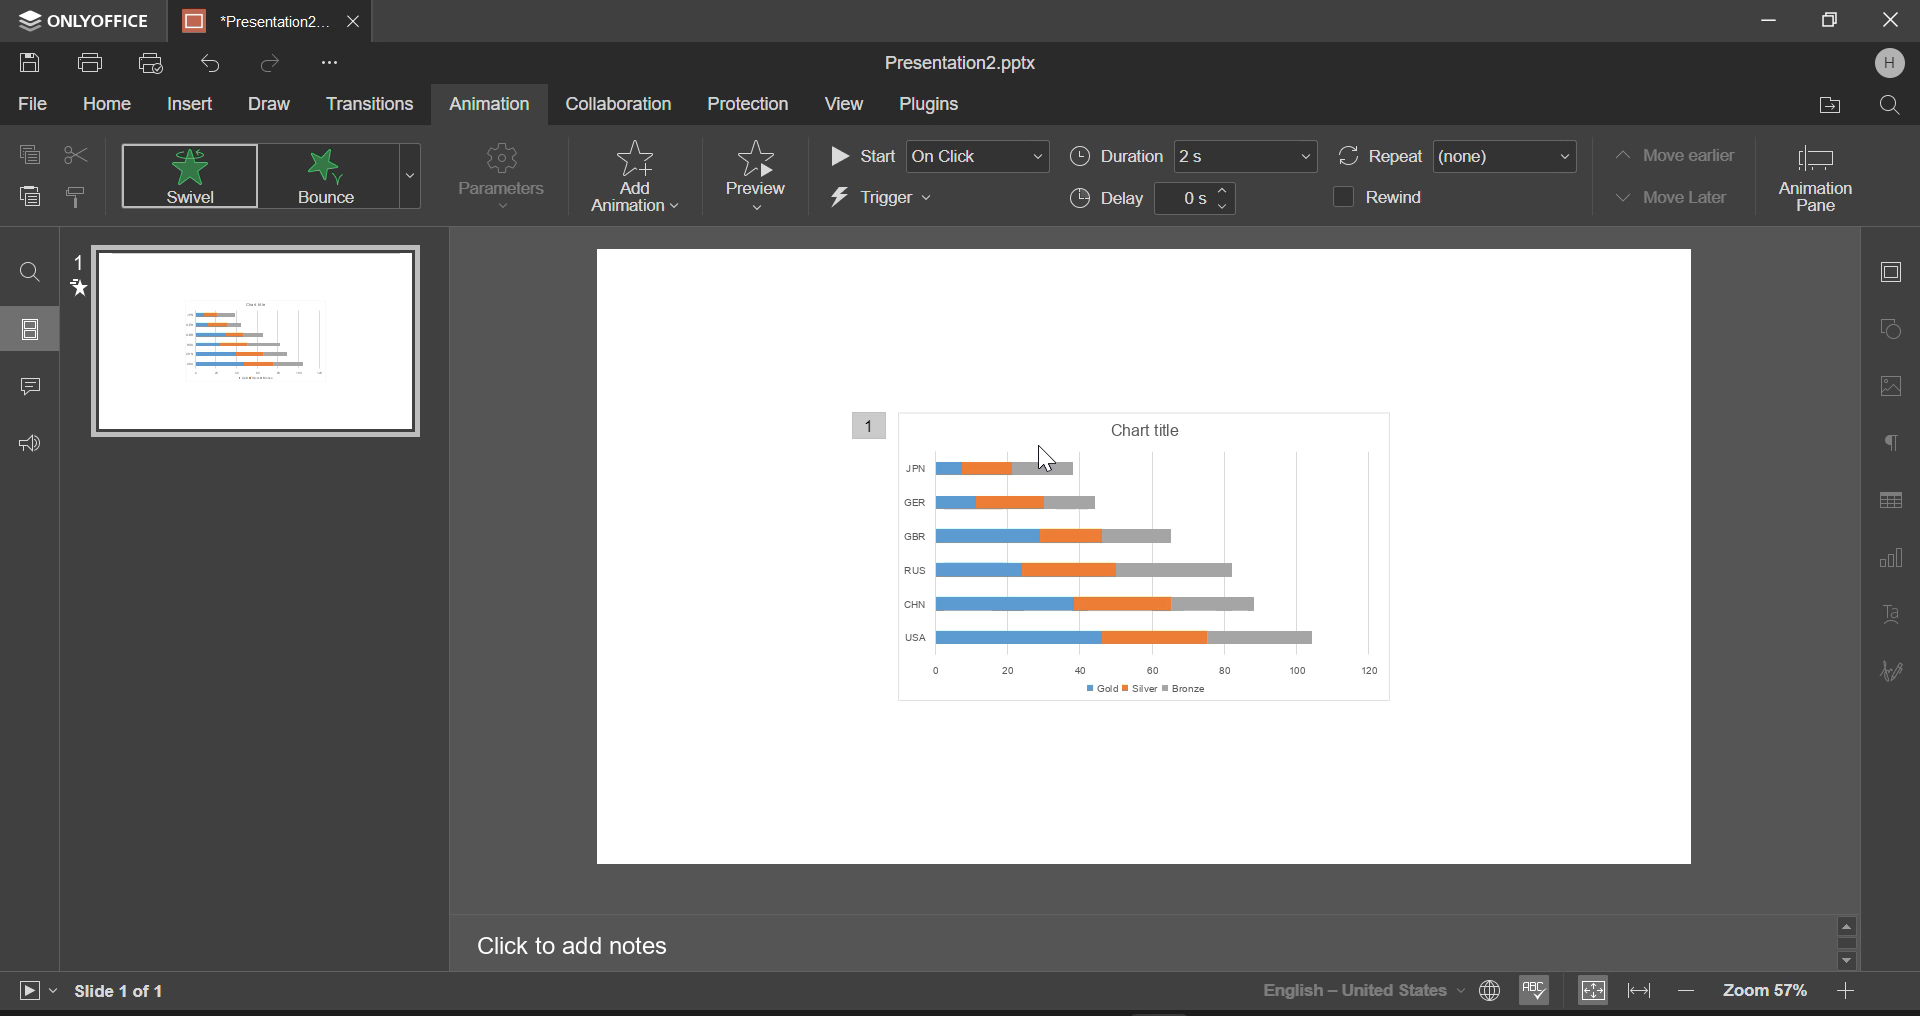 This screenshot has height=1016, width=1920. I want to click on Slide Settings, so click(1888, 270).